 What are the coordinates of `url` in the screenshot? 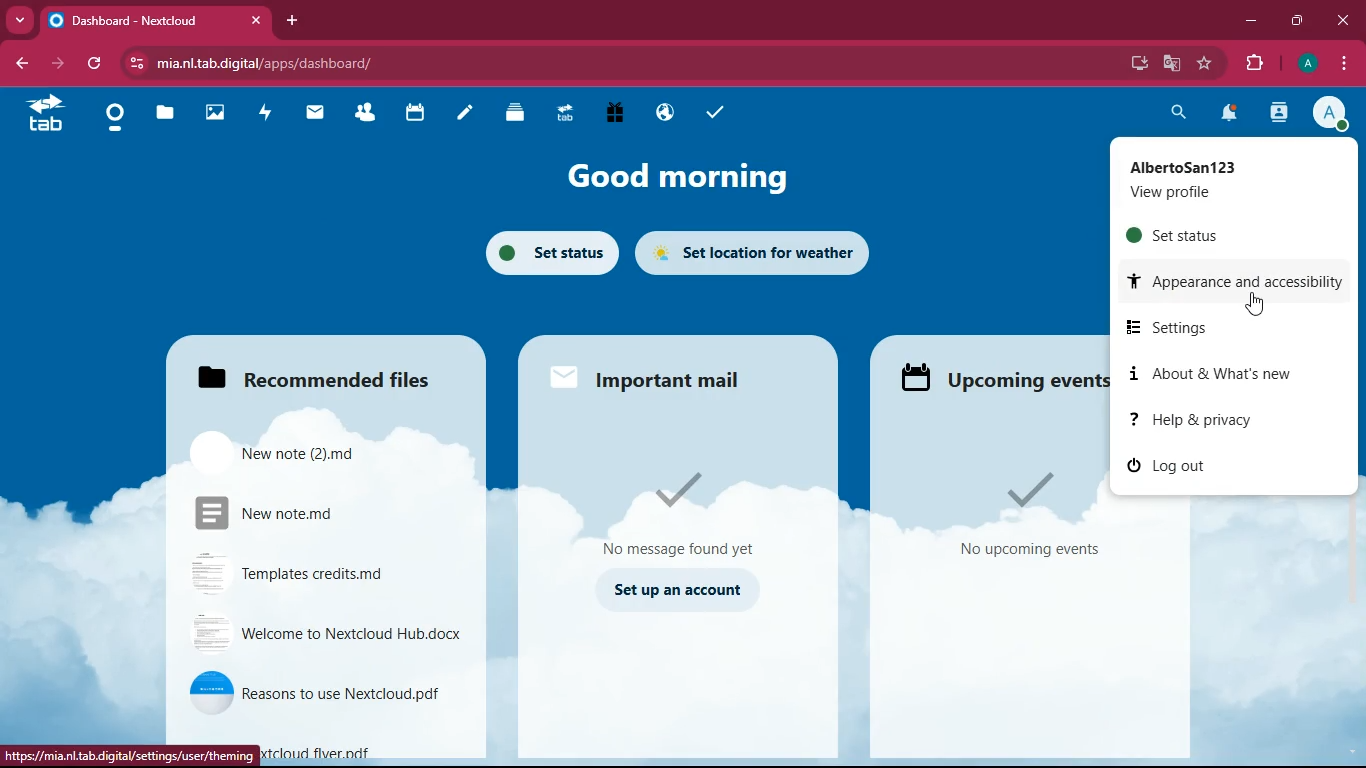 It's located at (282, 63).